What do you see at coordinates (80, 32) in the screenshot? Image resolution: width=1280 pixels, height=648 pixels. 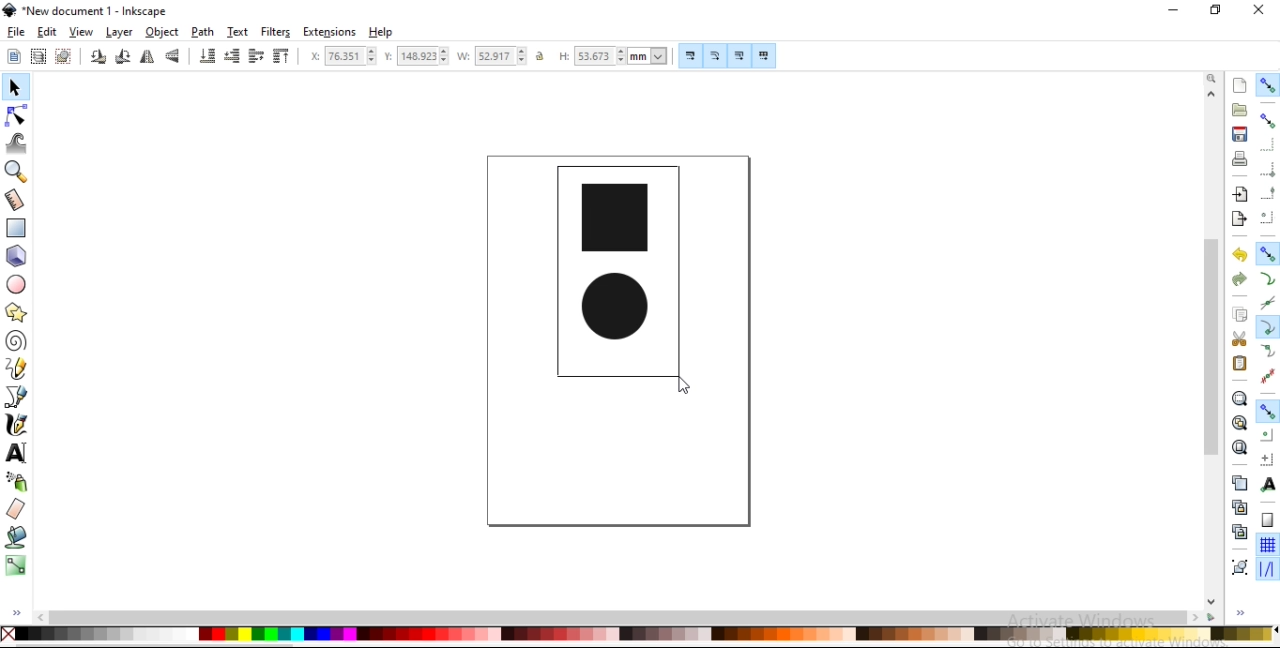 I see `view` at bounding box center [80, 32].